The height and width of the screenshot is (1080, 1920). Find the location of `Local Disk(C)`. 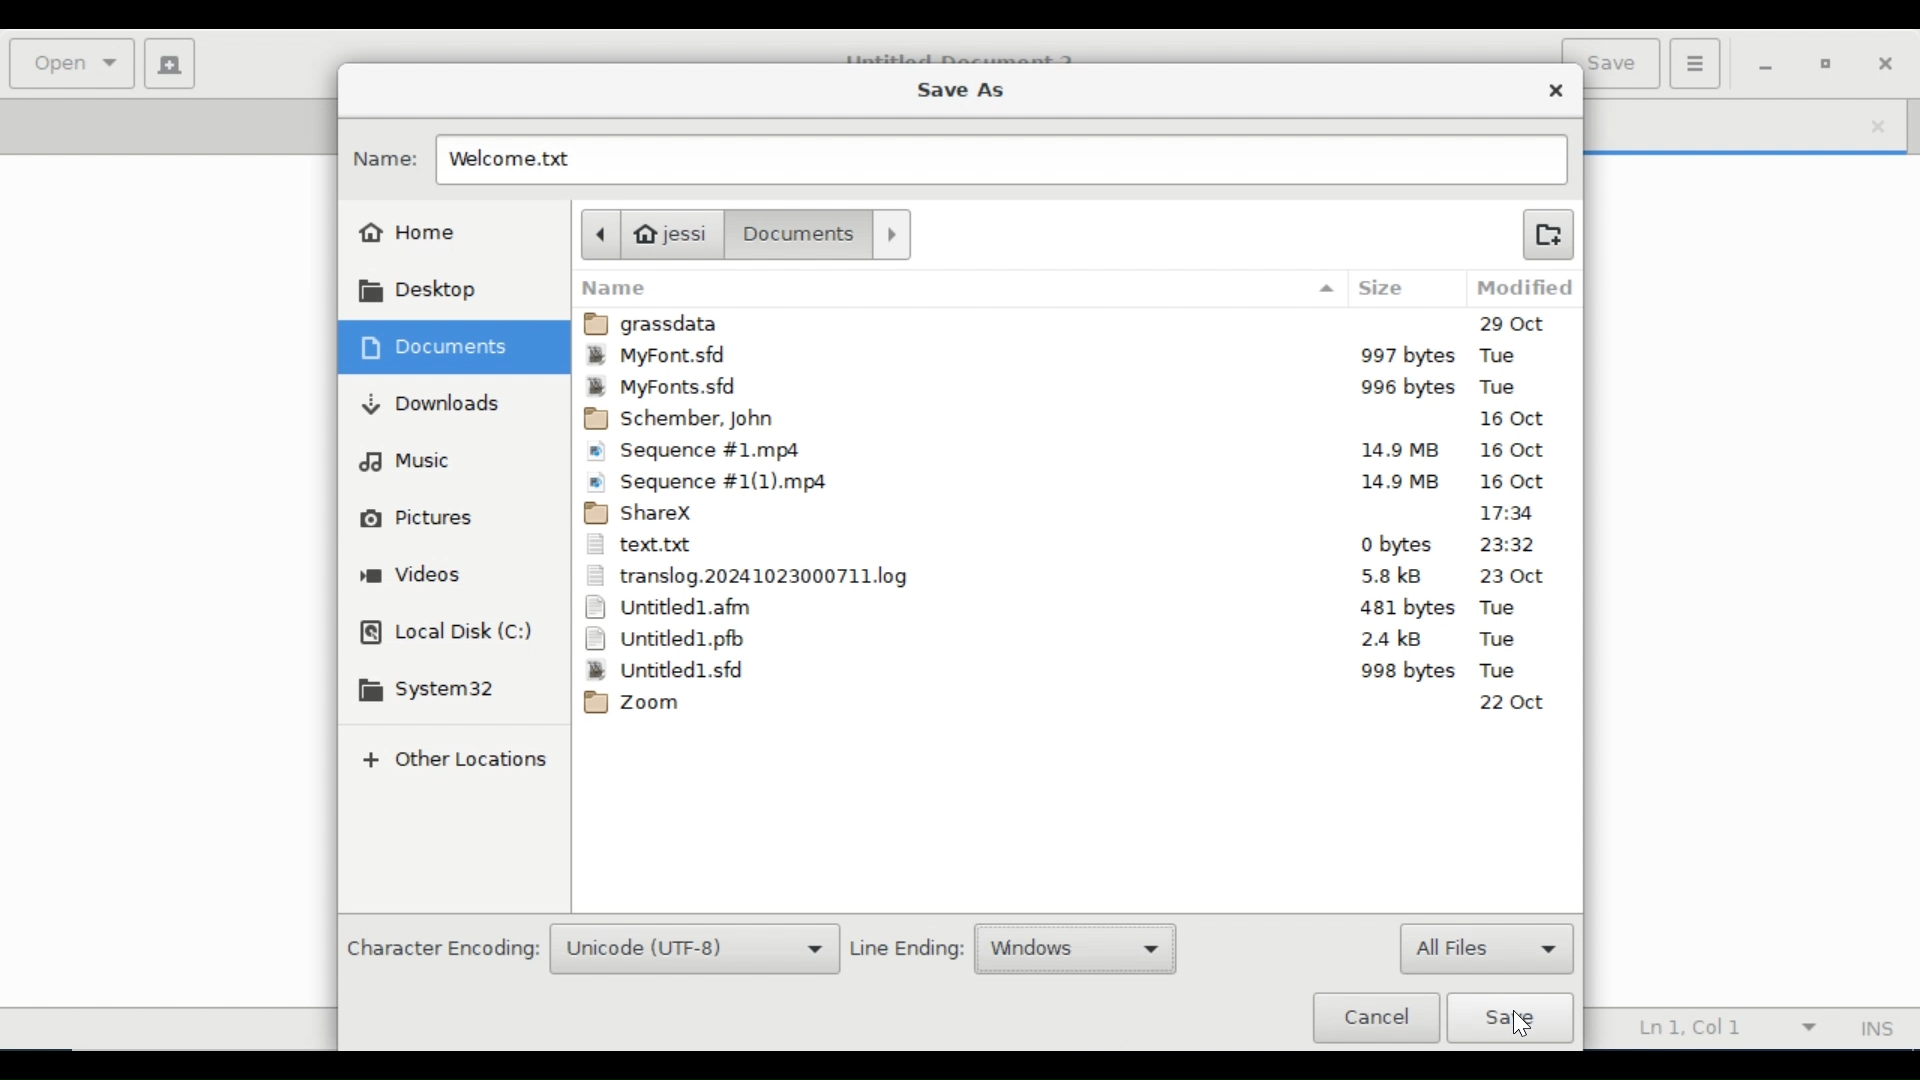

Local Disk(C) is located at coordinates (445, 634).